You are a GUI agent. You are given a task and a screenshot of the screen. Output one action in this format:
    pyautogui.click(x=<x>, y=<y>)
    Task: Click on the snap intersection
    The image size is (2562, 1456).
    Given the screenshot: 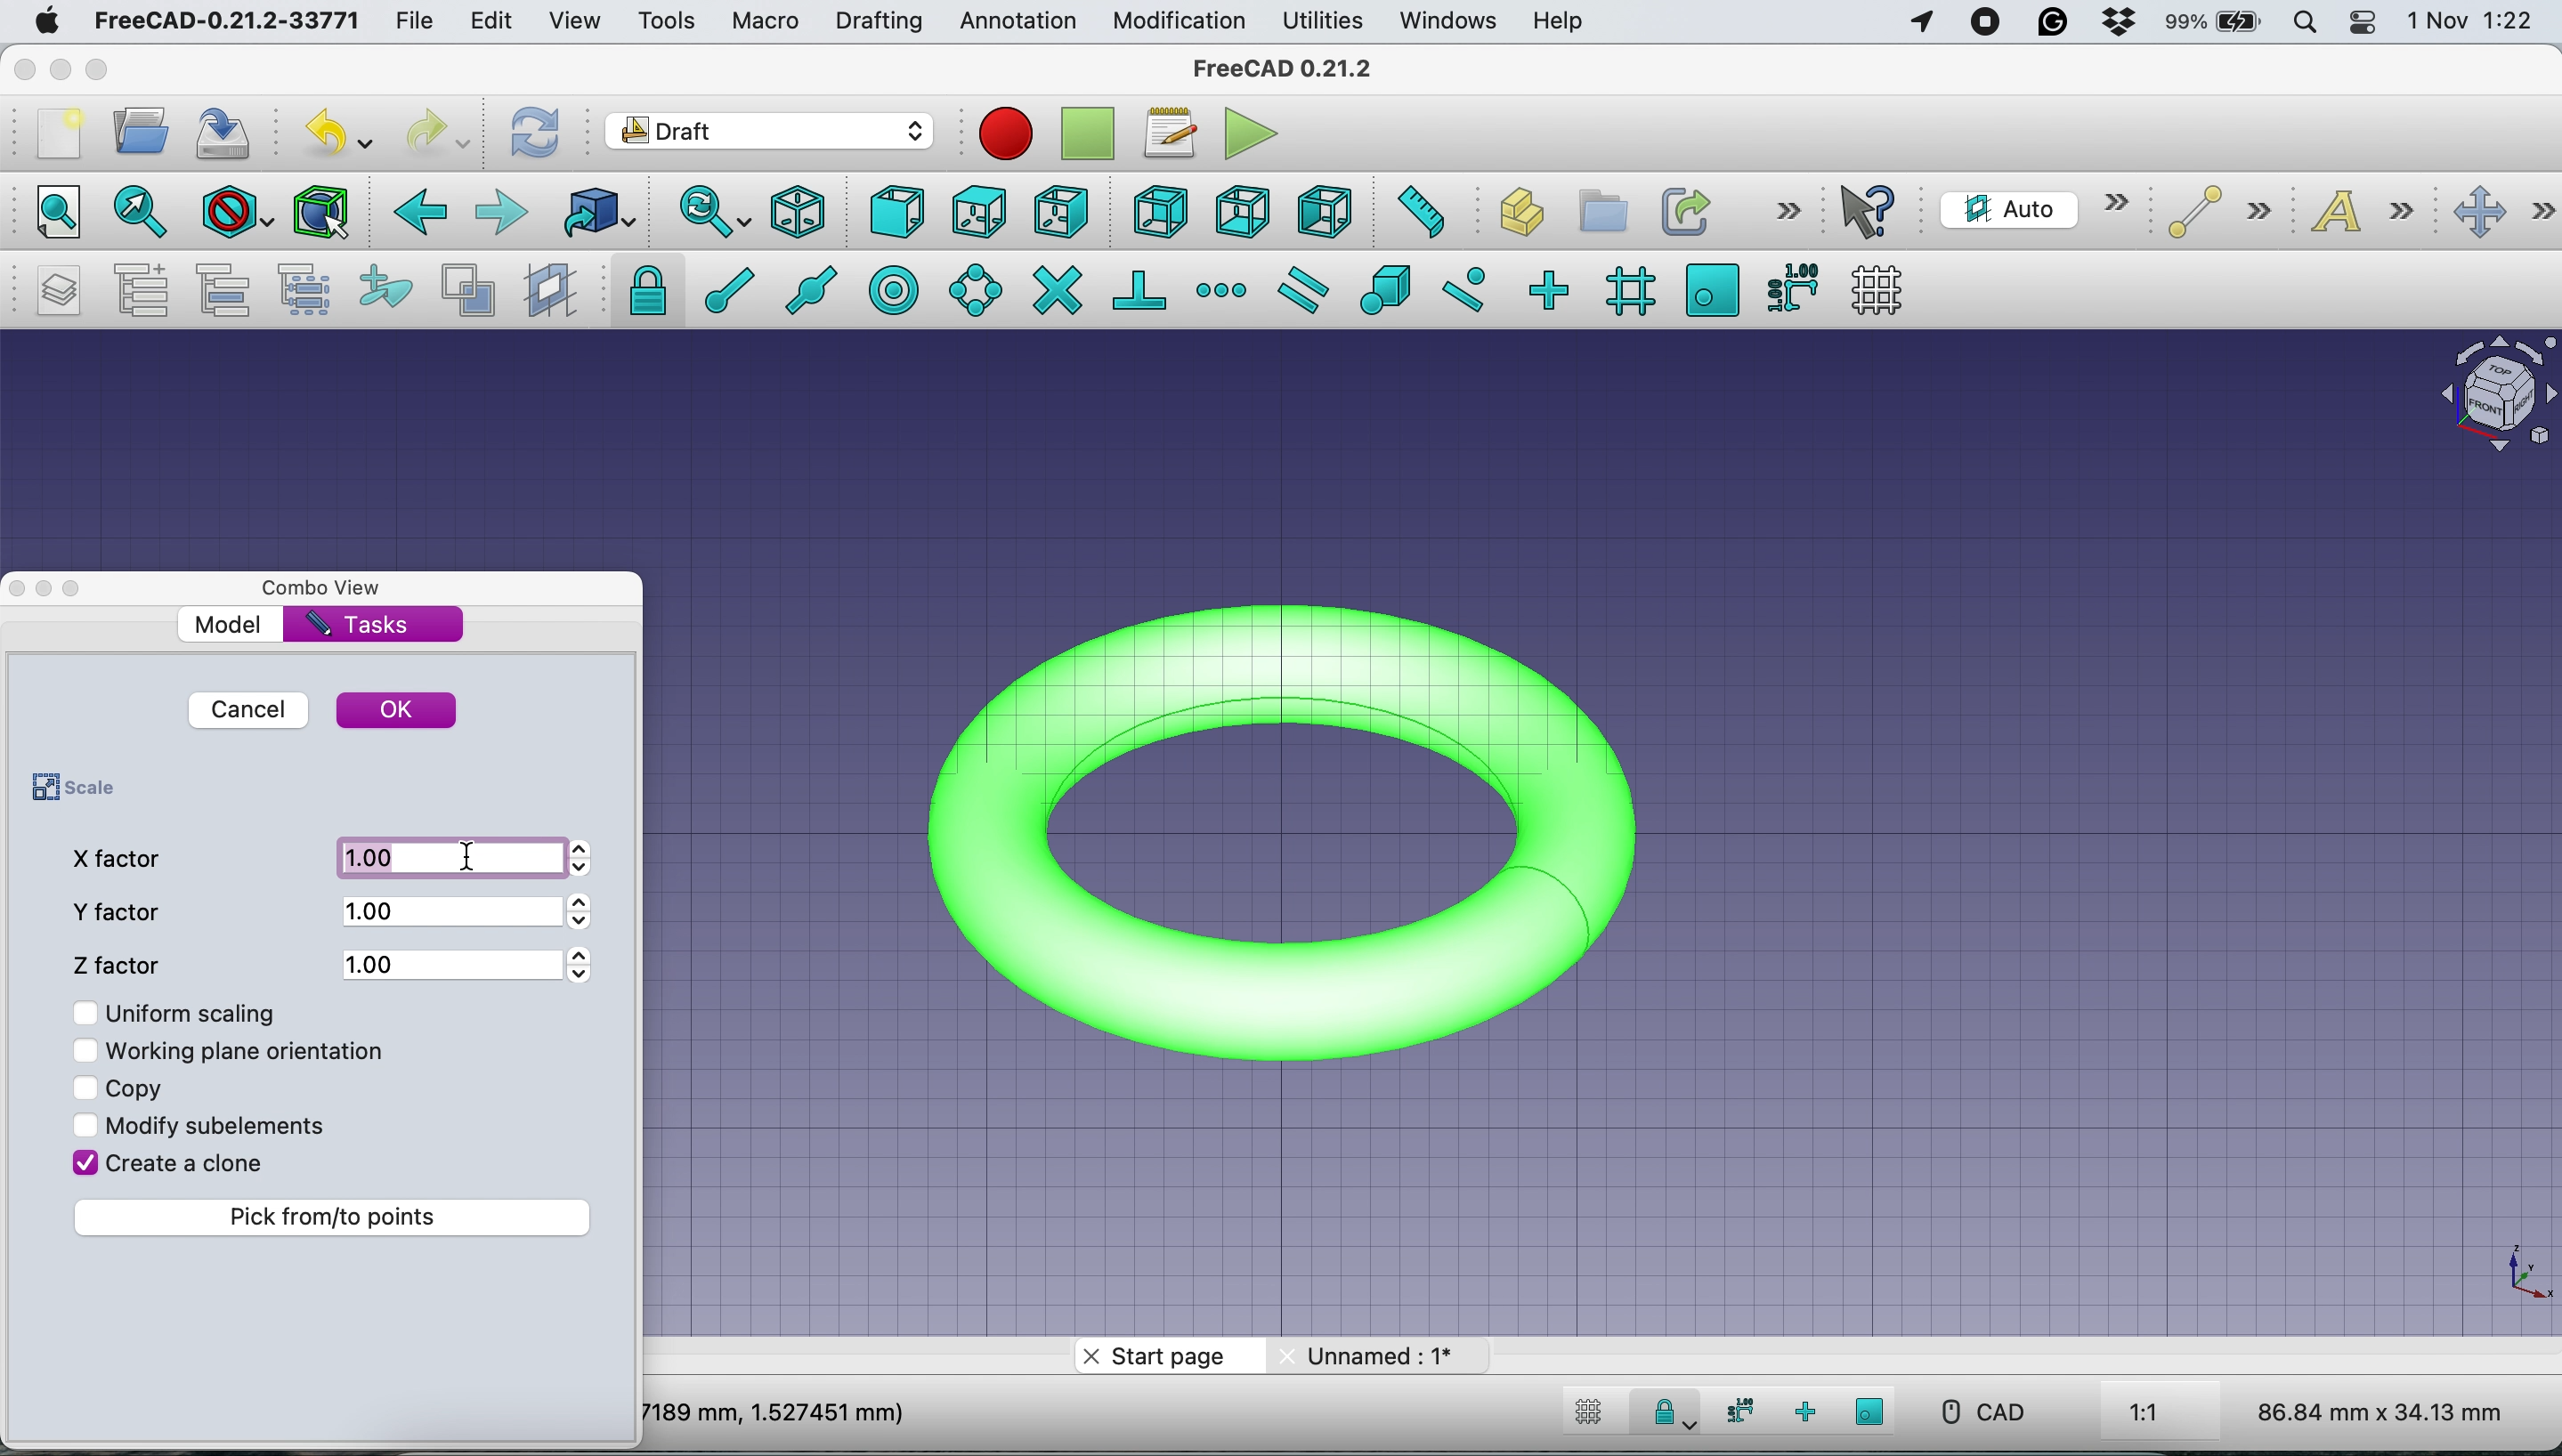 What is the action you would take?
    pyautogui.click(x=1056, y=290)
    